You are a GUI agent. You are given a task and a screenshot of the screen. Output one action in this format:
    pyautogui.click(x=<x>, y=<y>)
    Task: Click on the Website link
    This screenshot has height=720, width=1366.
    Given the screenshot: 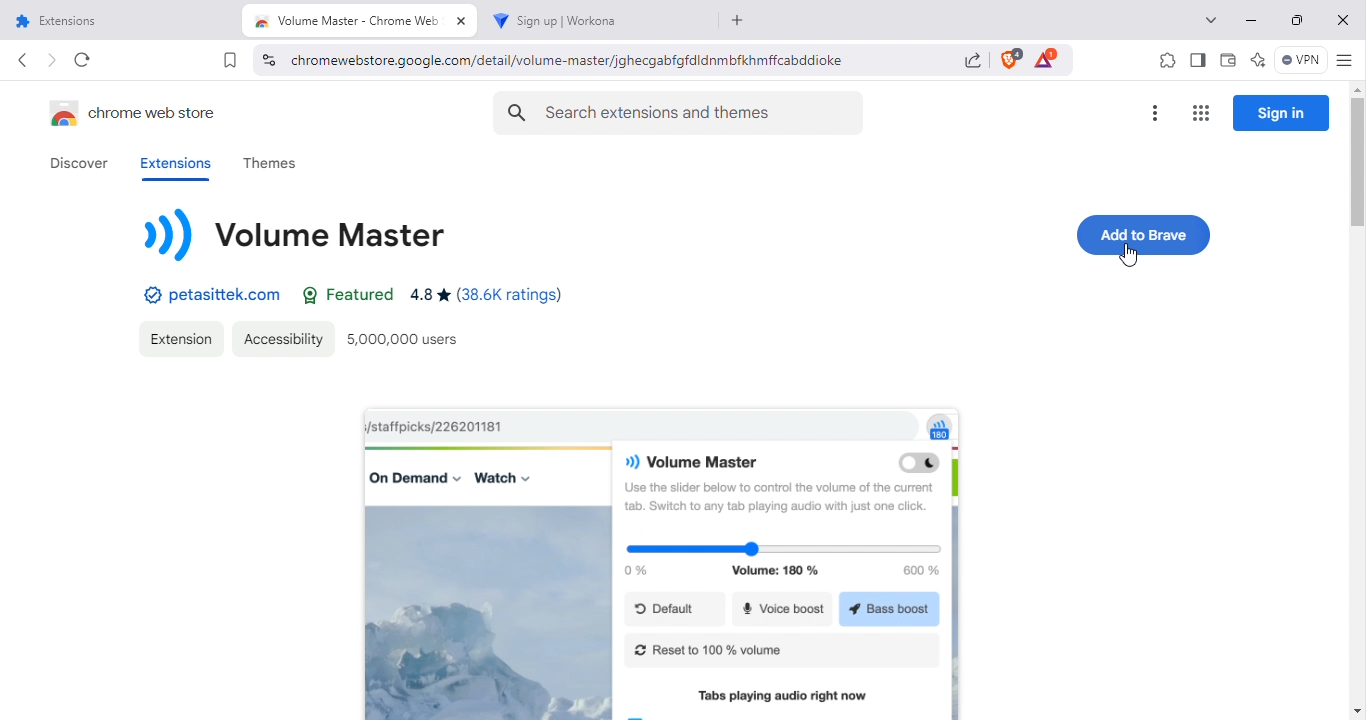 What is the action you would take?
    pyautogui.click(x=201, y=295)
    